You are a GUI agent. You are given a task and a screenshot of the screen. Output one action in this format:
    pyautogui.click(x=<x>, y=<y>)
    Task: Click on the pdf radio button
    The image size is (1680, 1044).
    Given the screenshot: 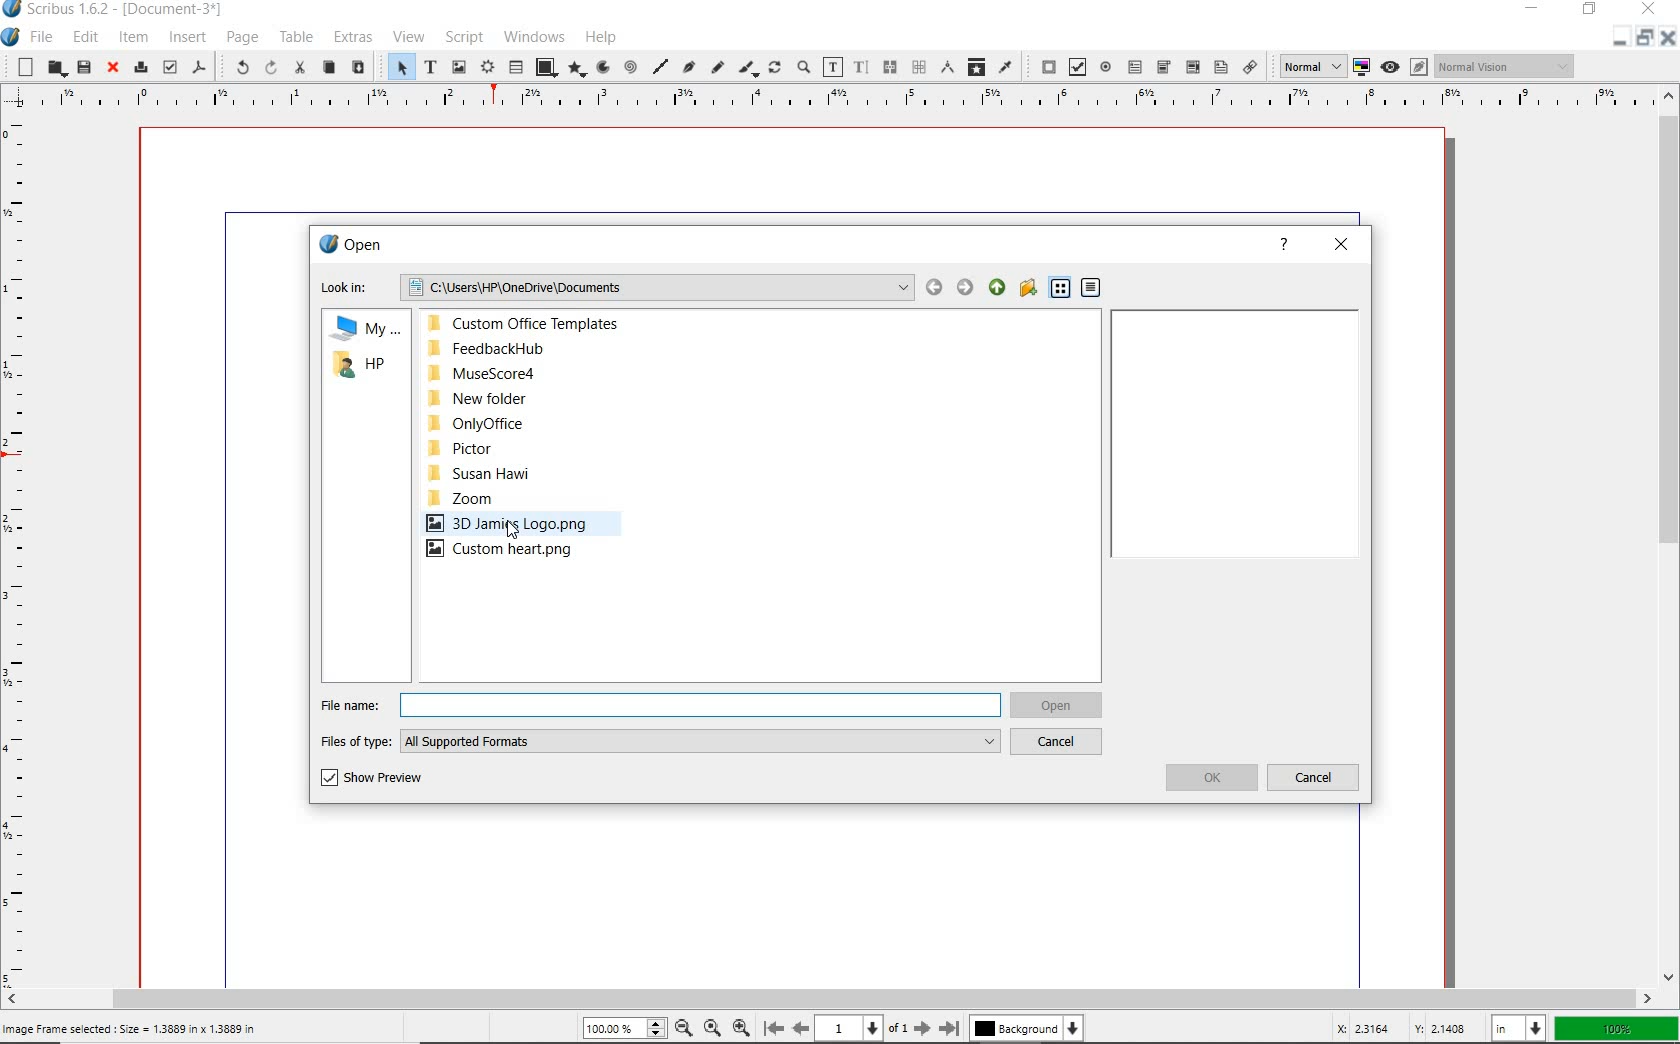 What is the action you would take?
    pyautogui.click(x=1107, y=67)
    